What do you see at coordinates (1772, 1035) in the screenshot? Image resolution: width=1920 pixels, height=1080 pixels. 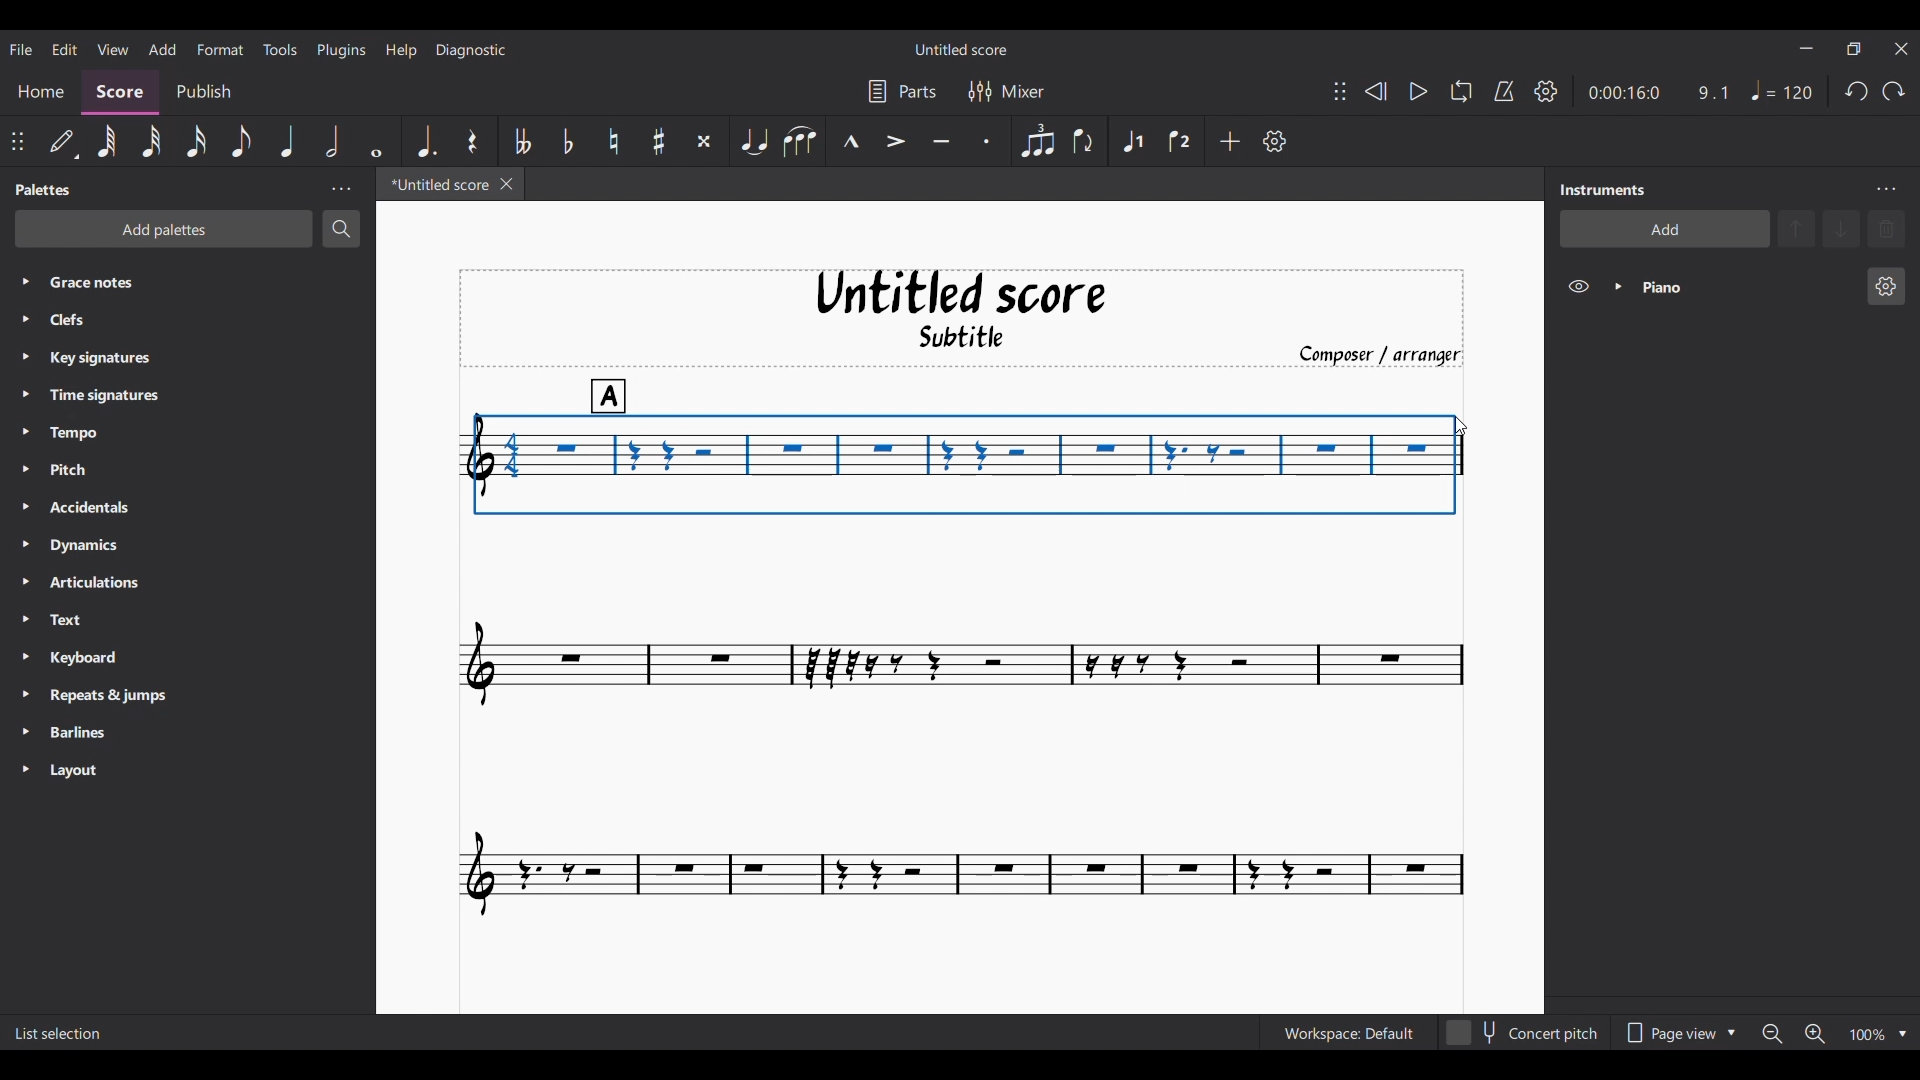 I see `Zoom out` at bounding box center [1772, 1035].